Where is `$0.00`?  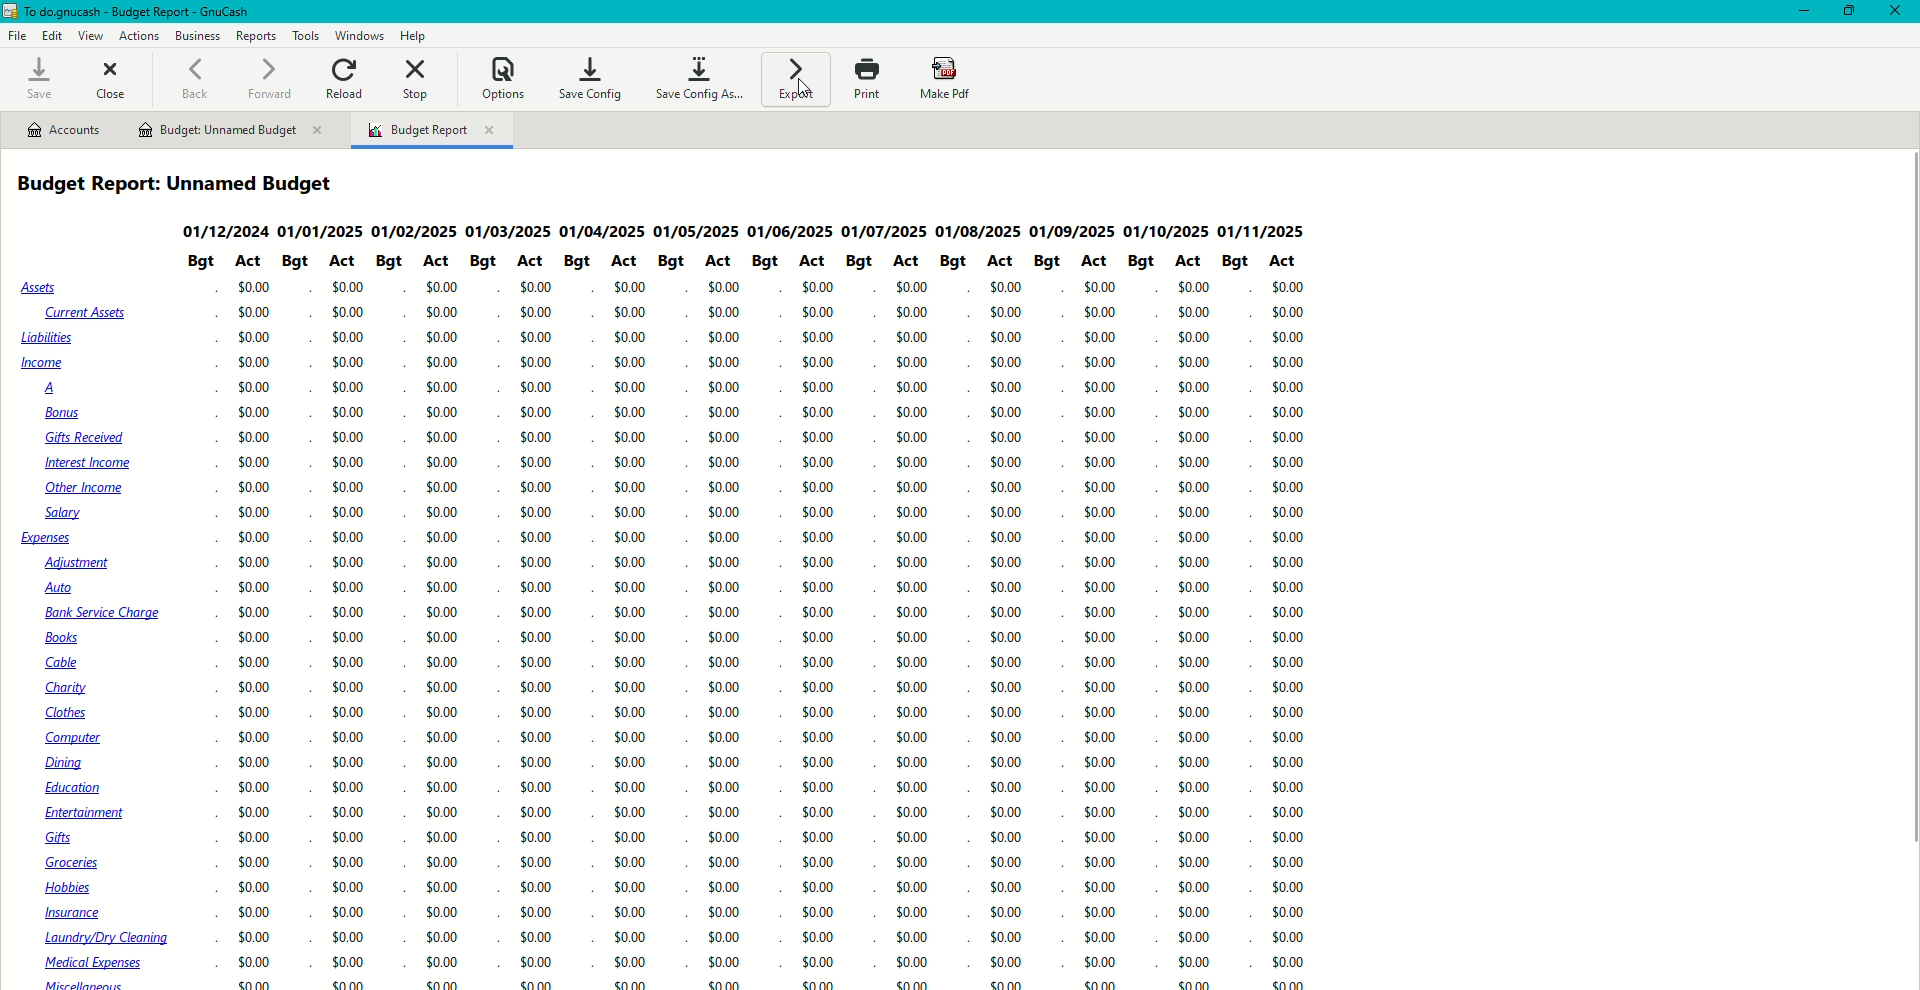 $0.00 is located at coordinates (527, 311).